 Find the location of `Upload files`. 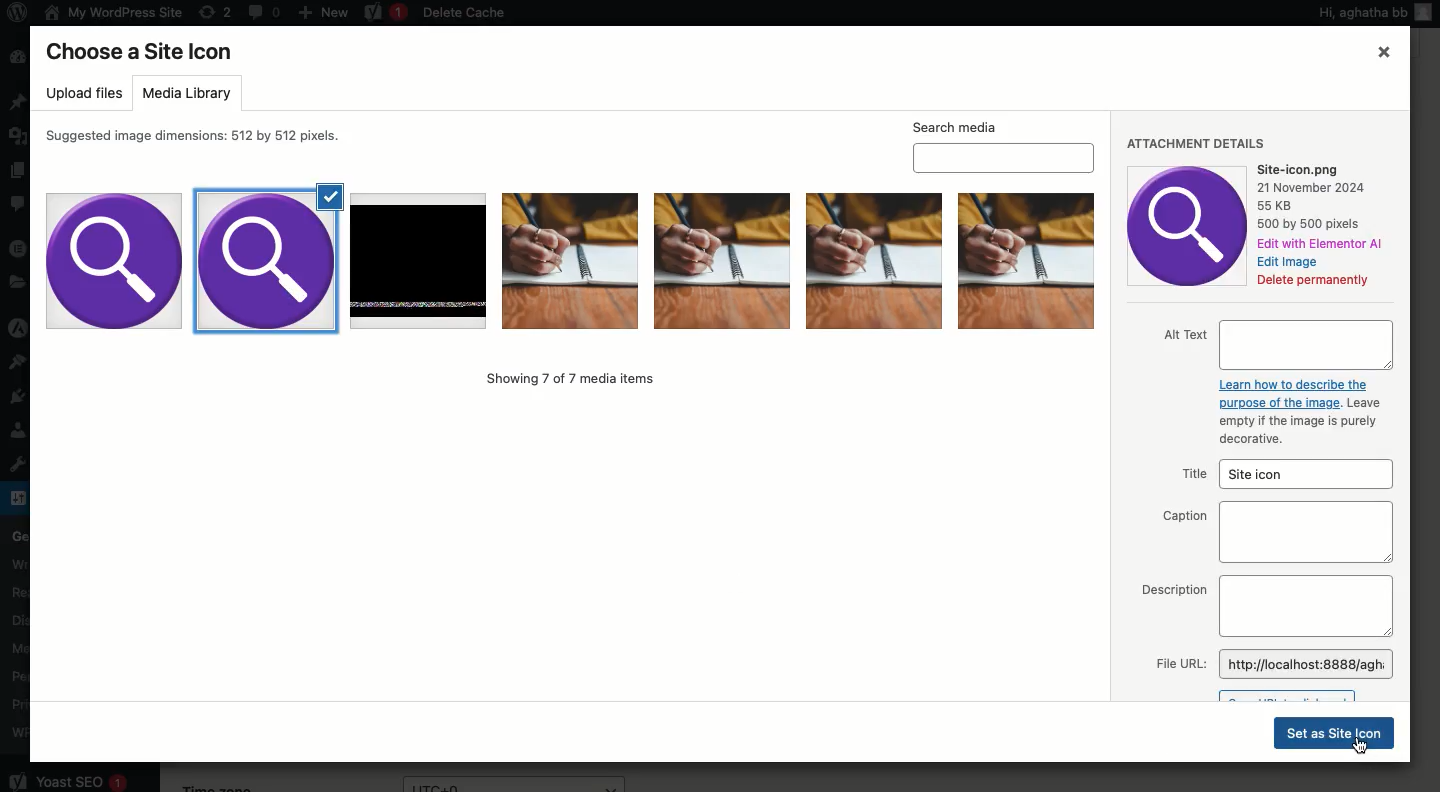

Upload files is located at coordinates (86, 94).